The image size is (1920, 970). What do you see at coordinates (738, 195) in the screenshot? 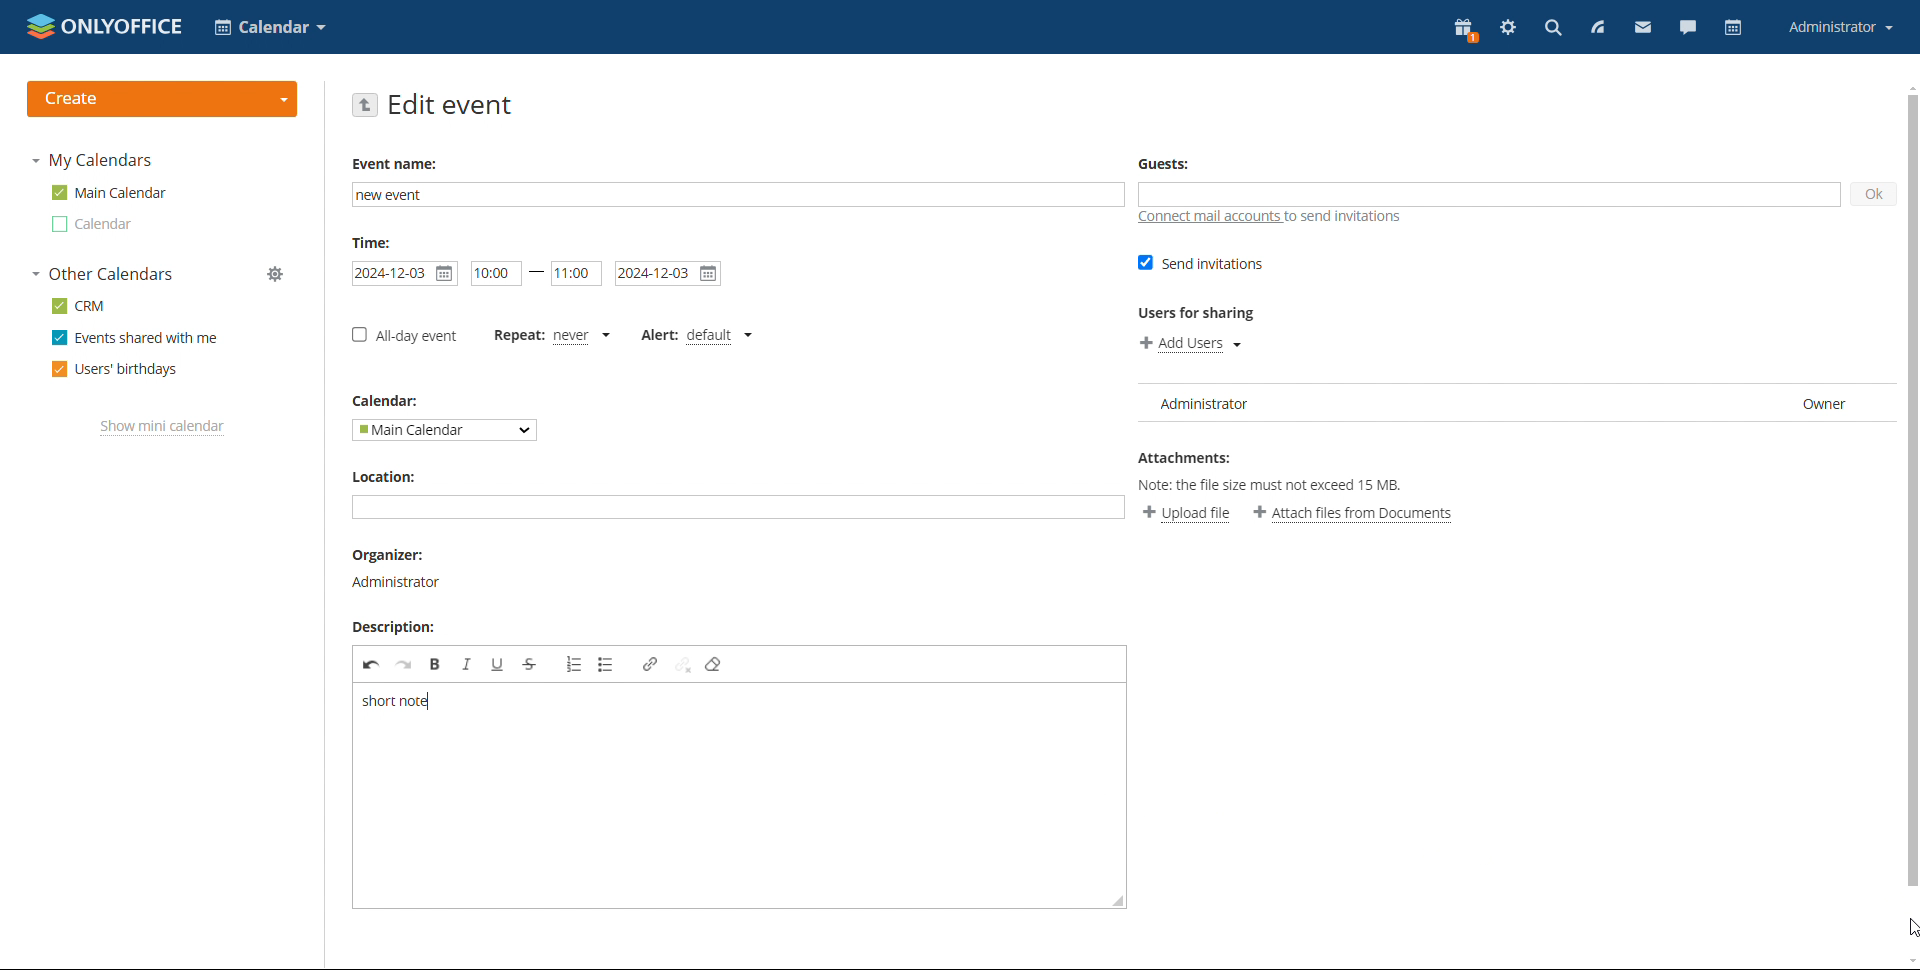
I see `add event name` at bounding box center [738, 195].